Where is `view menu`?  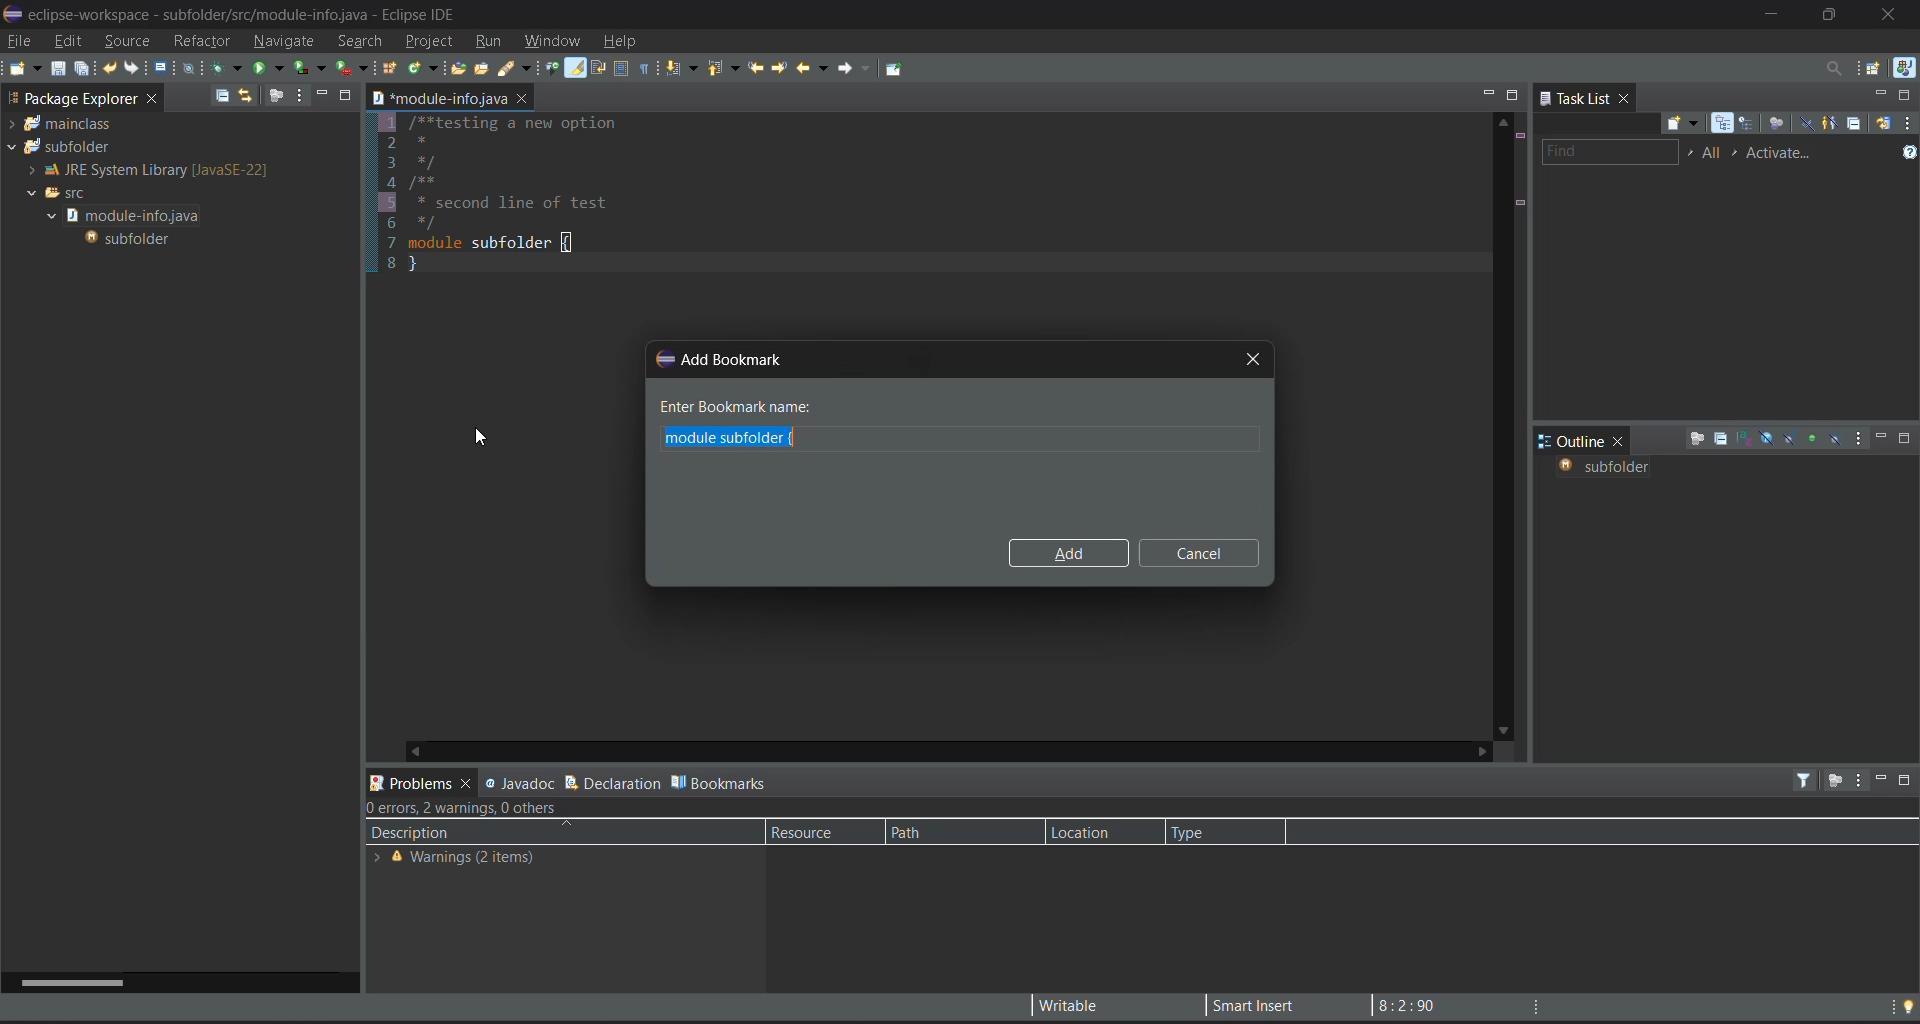 view menu is located at coordinates (298, 94).